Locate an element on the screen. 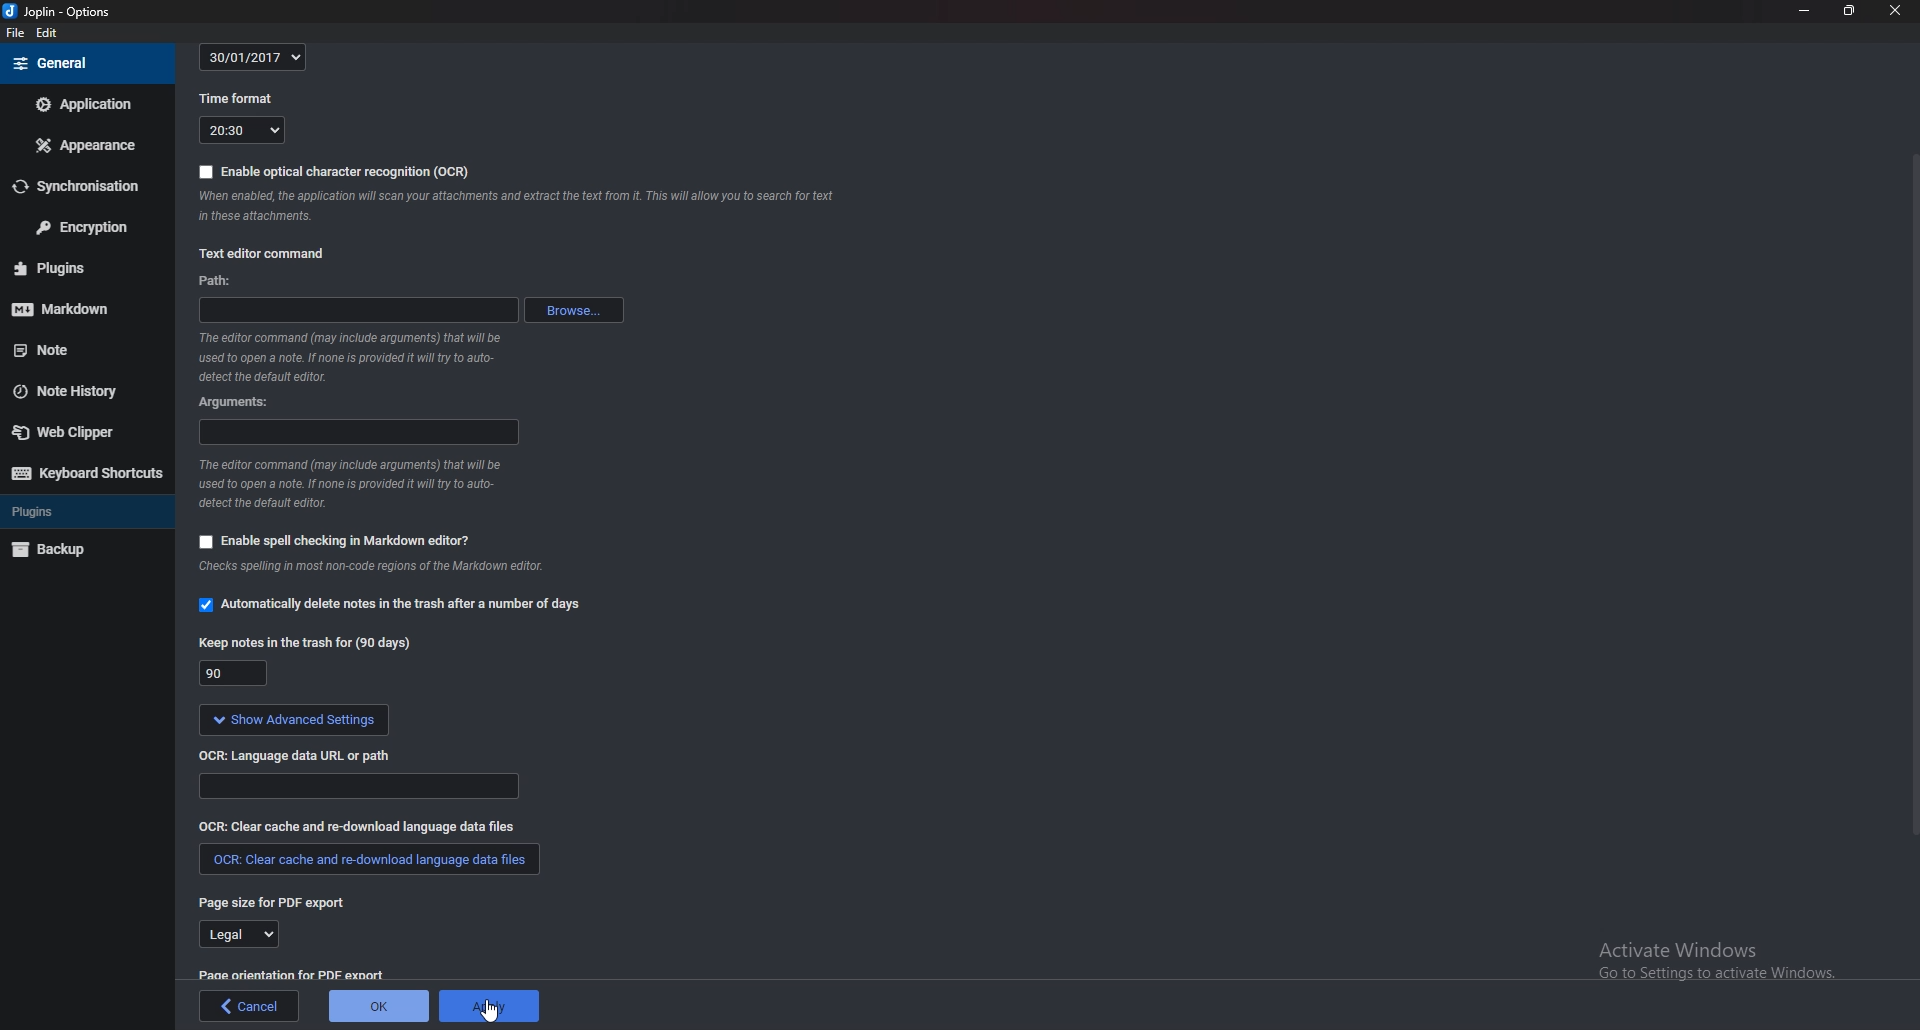  Note history is located at coordinates (74, 391).